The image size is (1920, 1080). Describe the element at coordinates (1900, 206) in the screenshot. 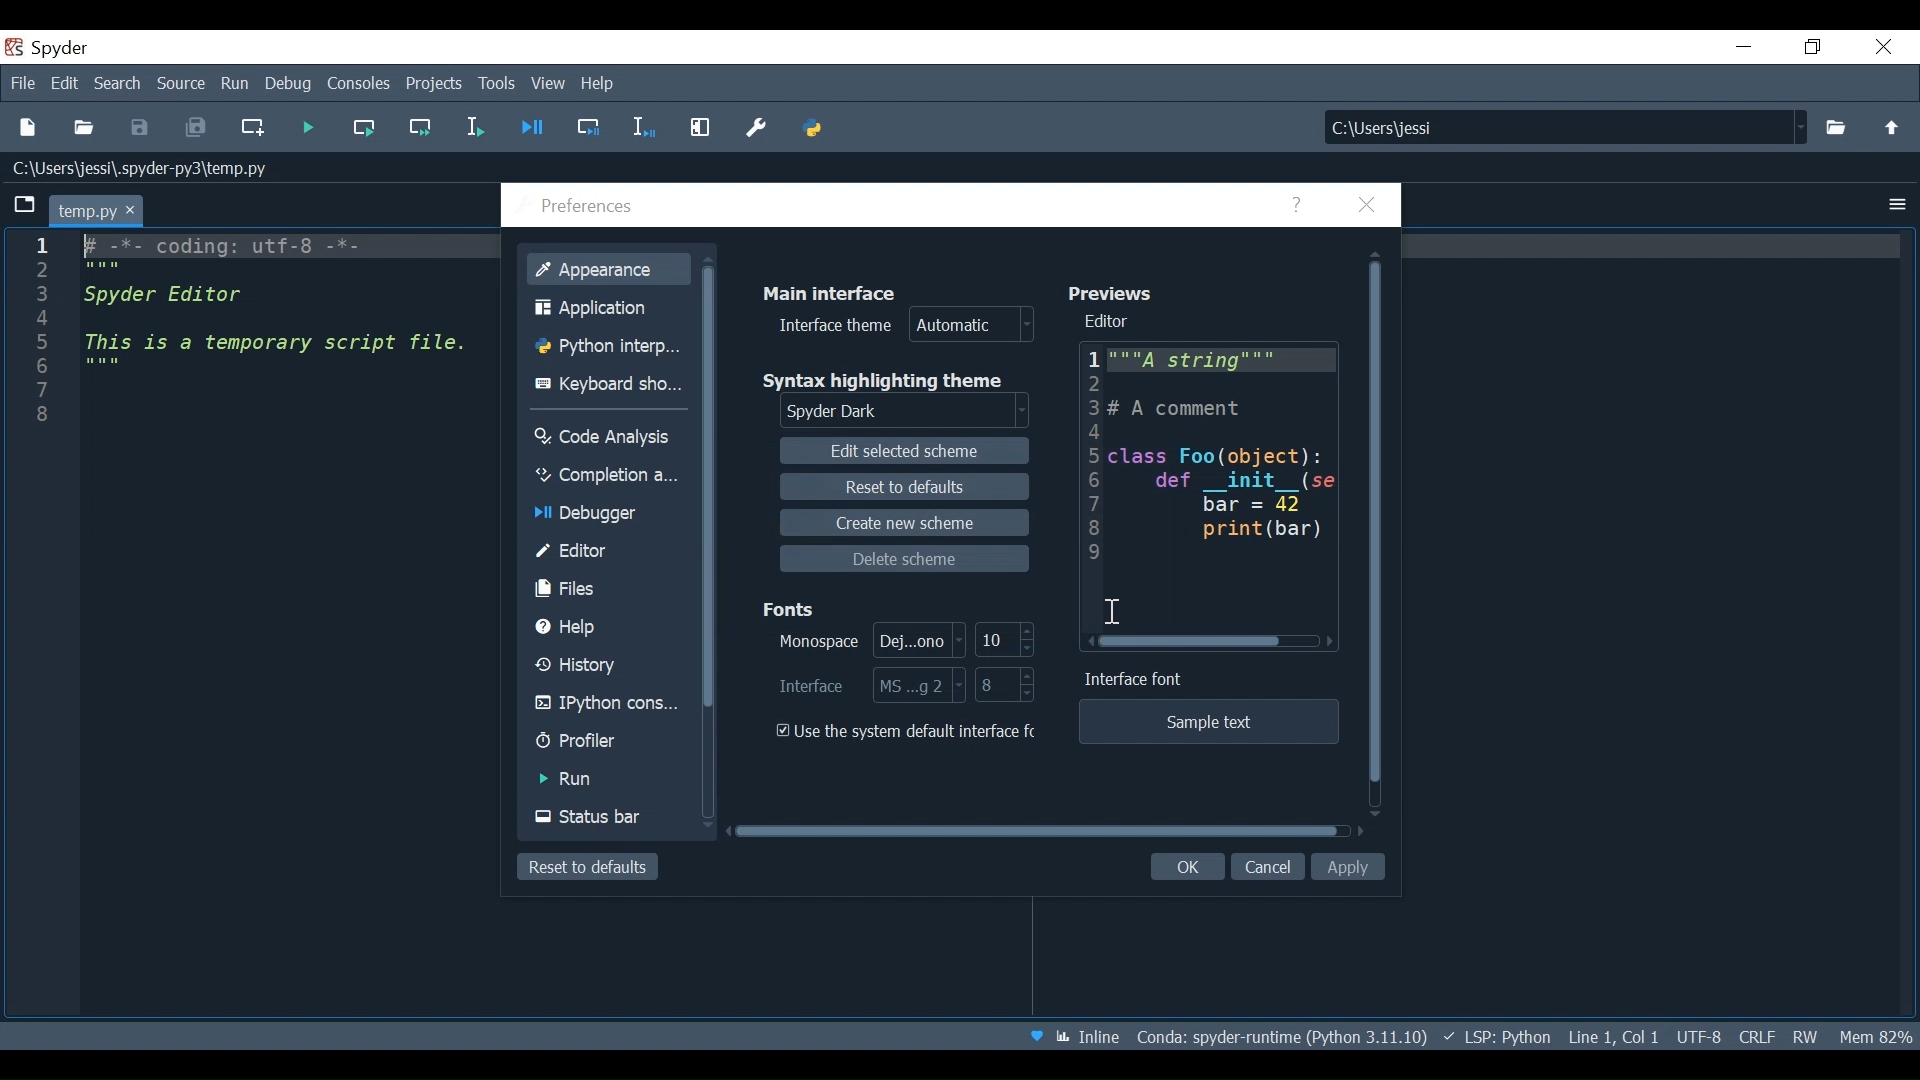

I see `Options` at that location.